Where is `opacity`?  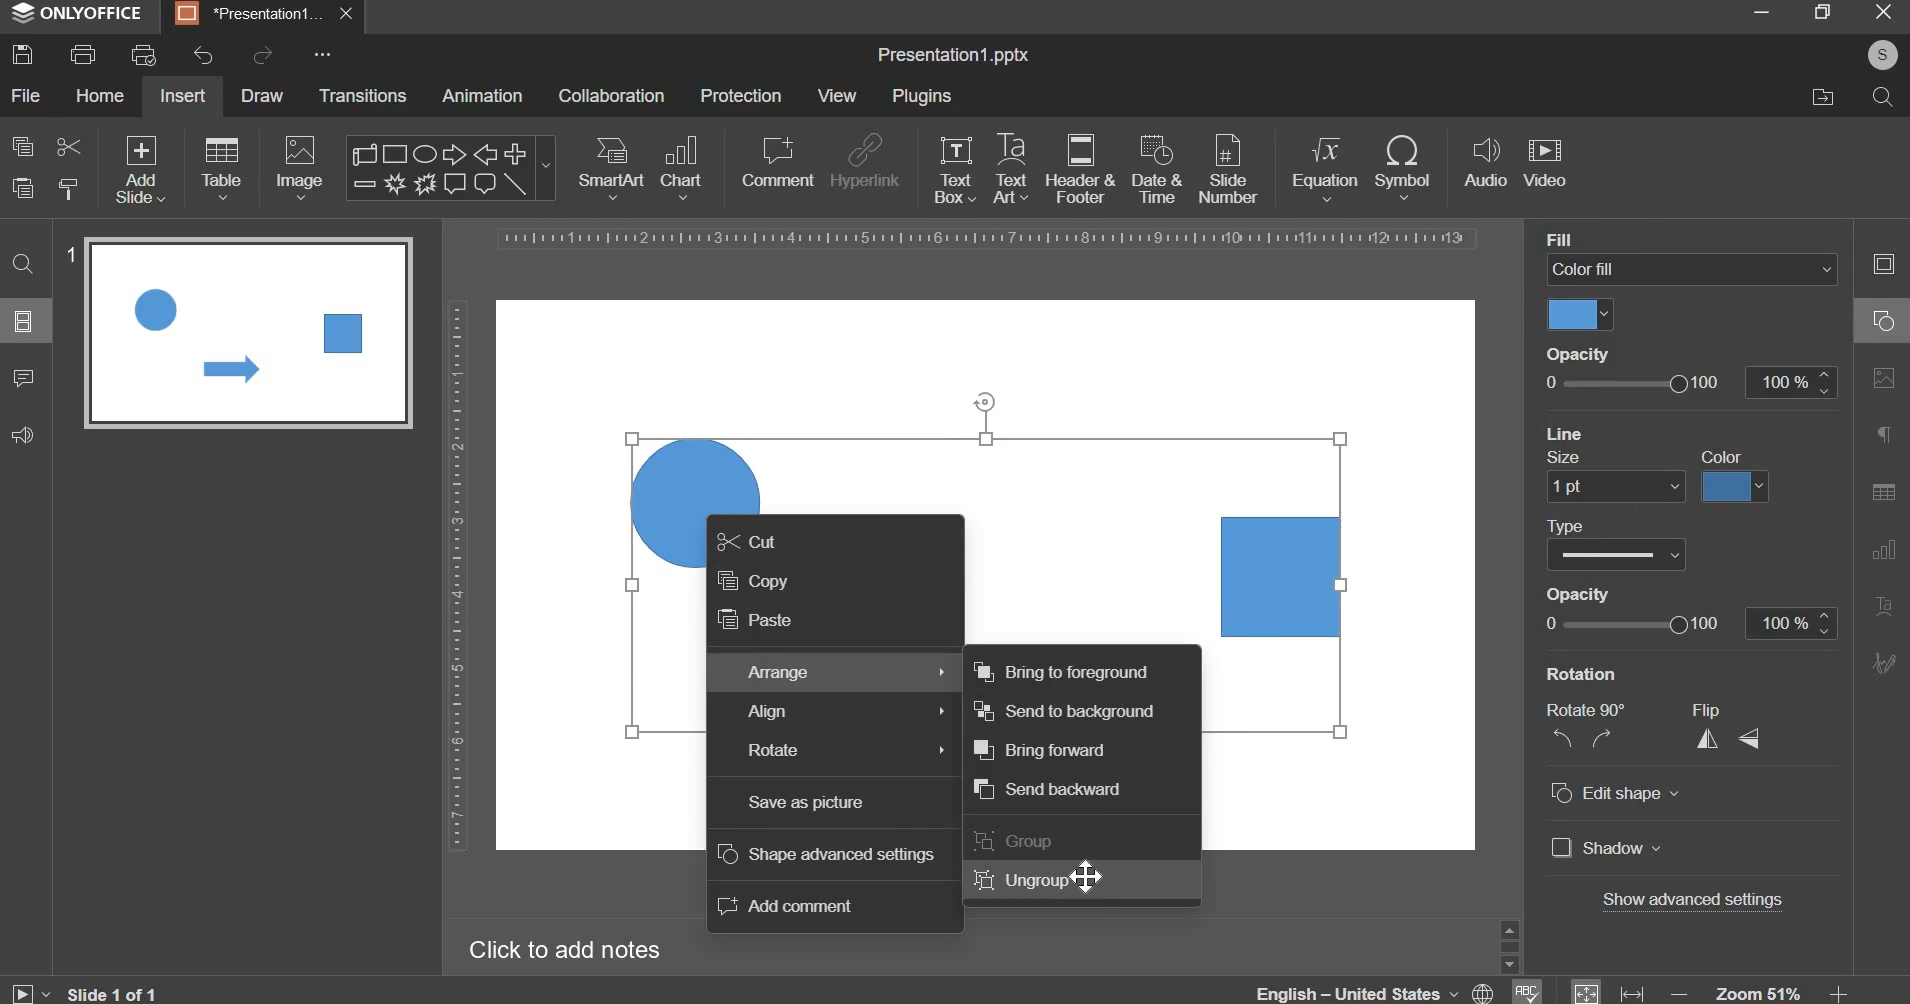
opacity is located at coordinates (1588, 356).